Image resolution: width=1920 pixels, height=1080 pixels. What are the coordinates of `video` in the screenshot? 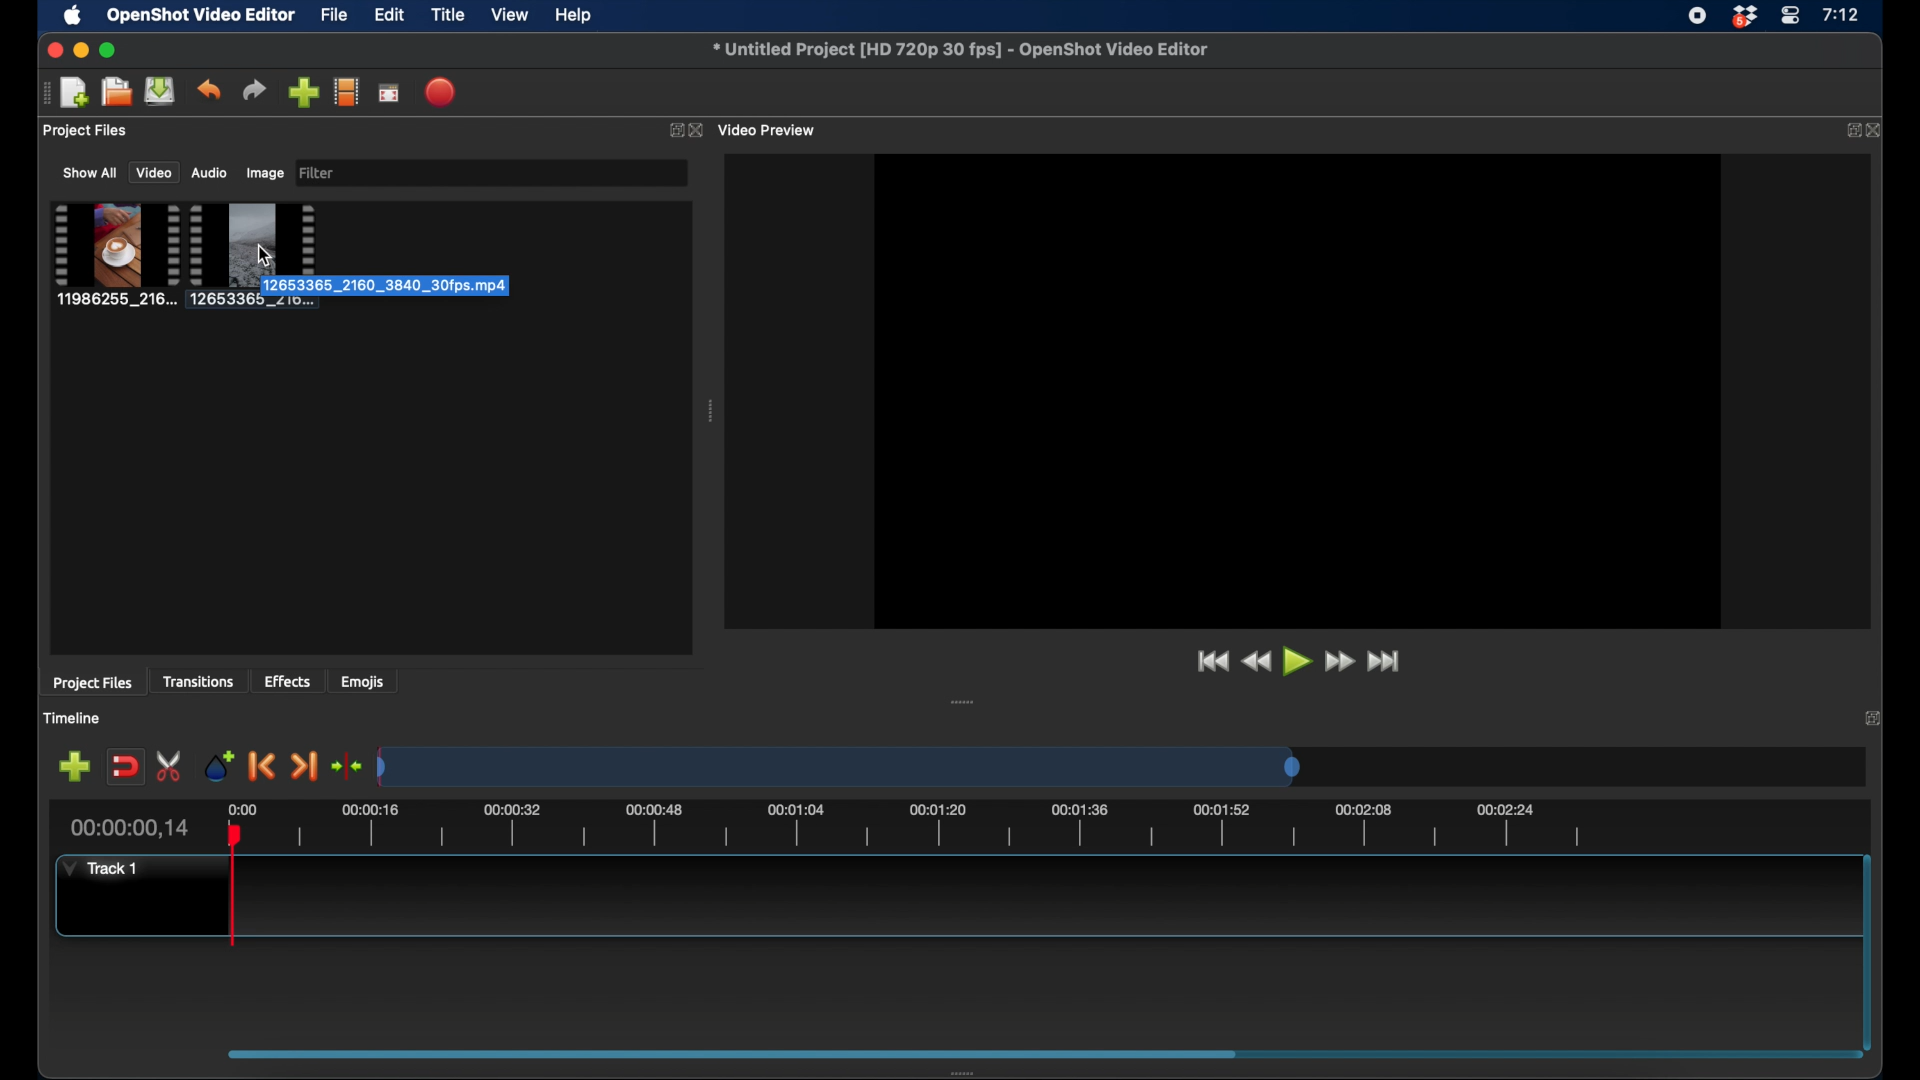 It's located at (151, 173).